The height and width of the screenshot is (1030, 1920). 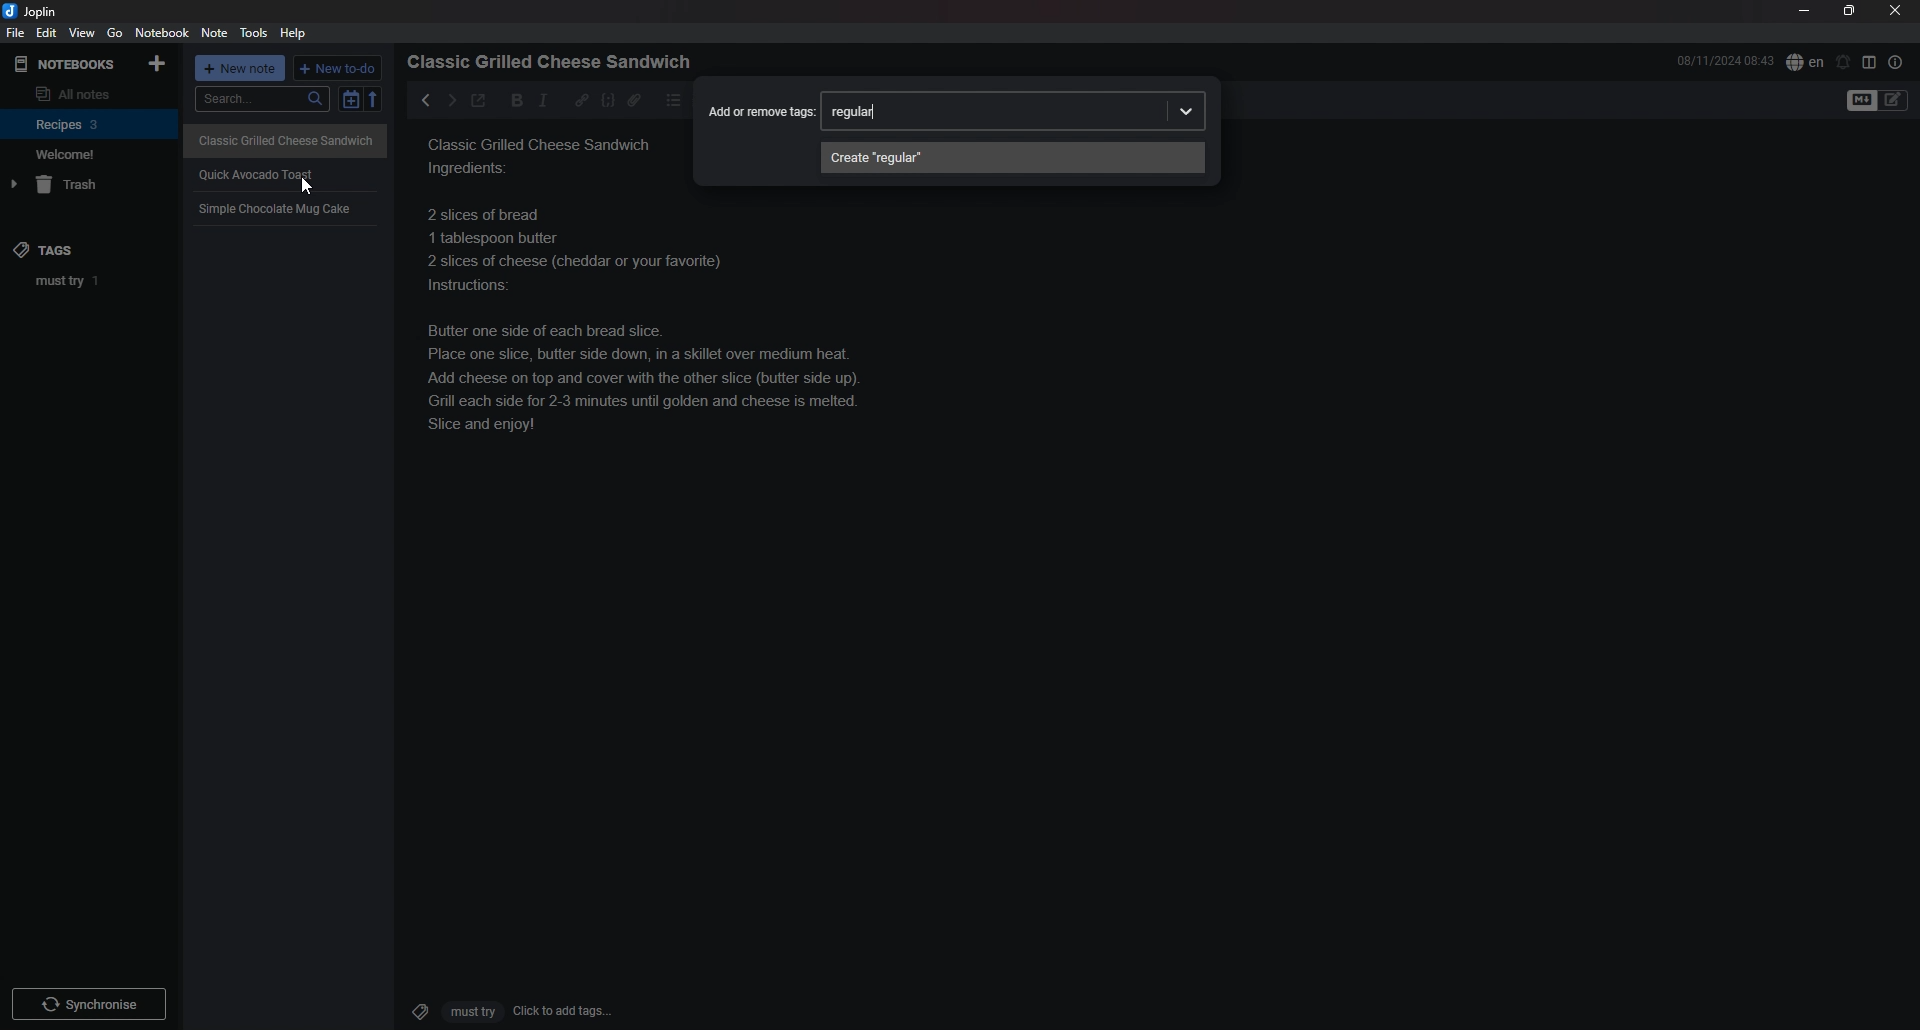 What do you see at coordinates (478, 103) in the screenshot?
I see `toggle external editor` at bounding box center [478, 103].